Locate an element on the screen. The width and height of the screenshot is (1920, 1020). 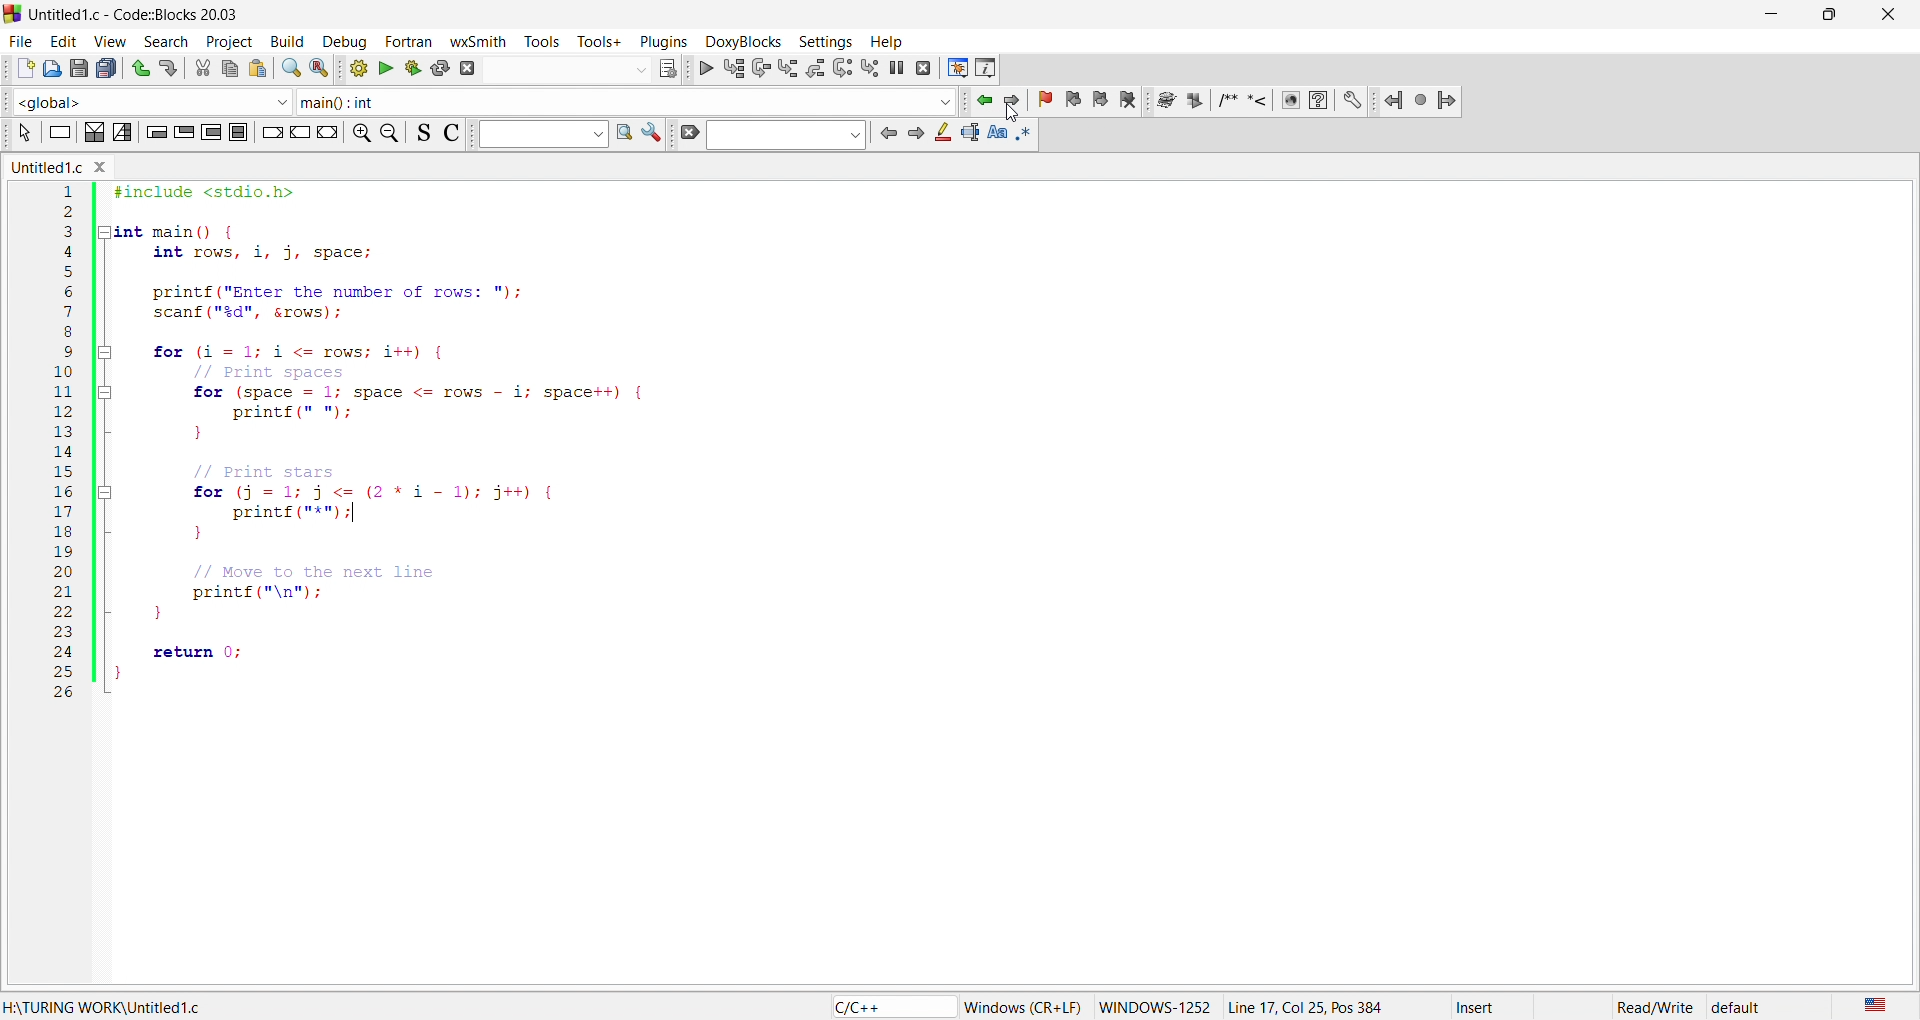
title bar - Untitled1.c-Code::Blocks 20.03 is located at coordinates (868, 11).